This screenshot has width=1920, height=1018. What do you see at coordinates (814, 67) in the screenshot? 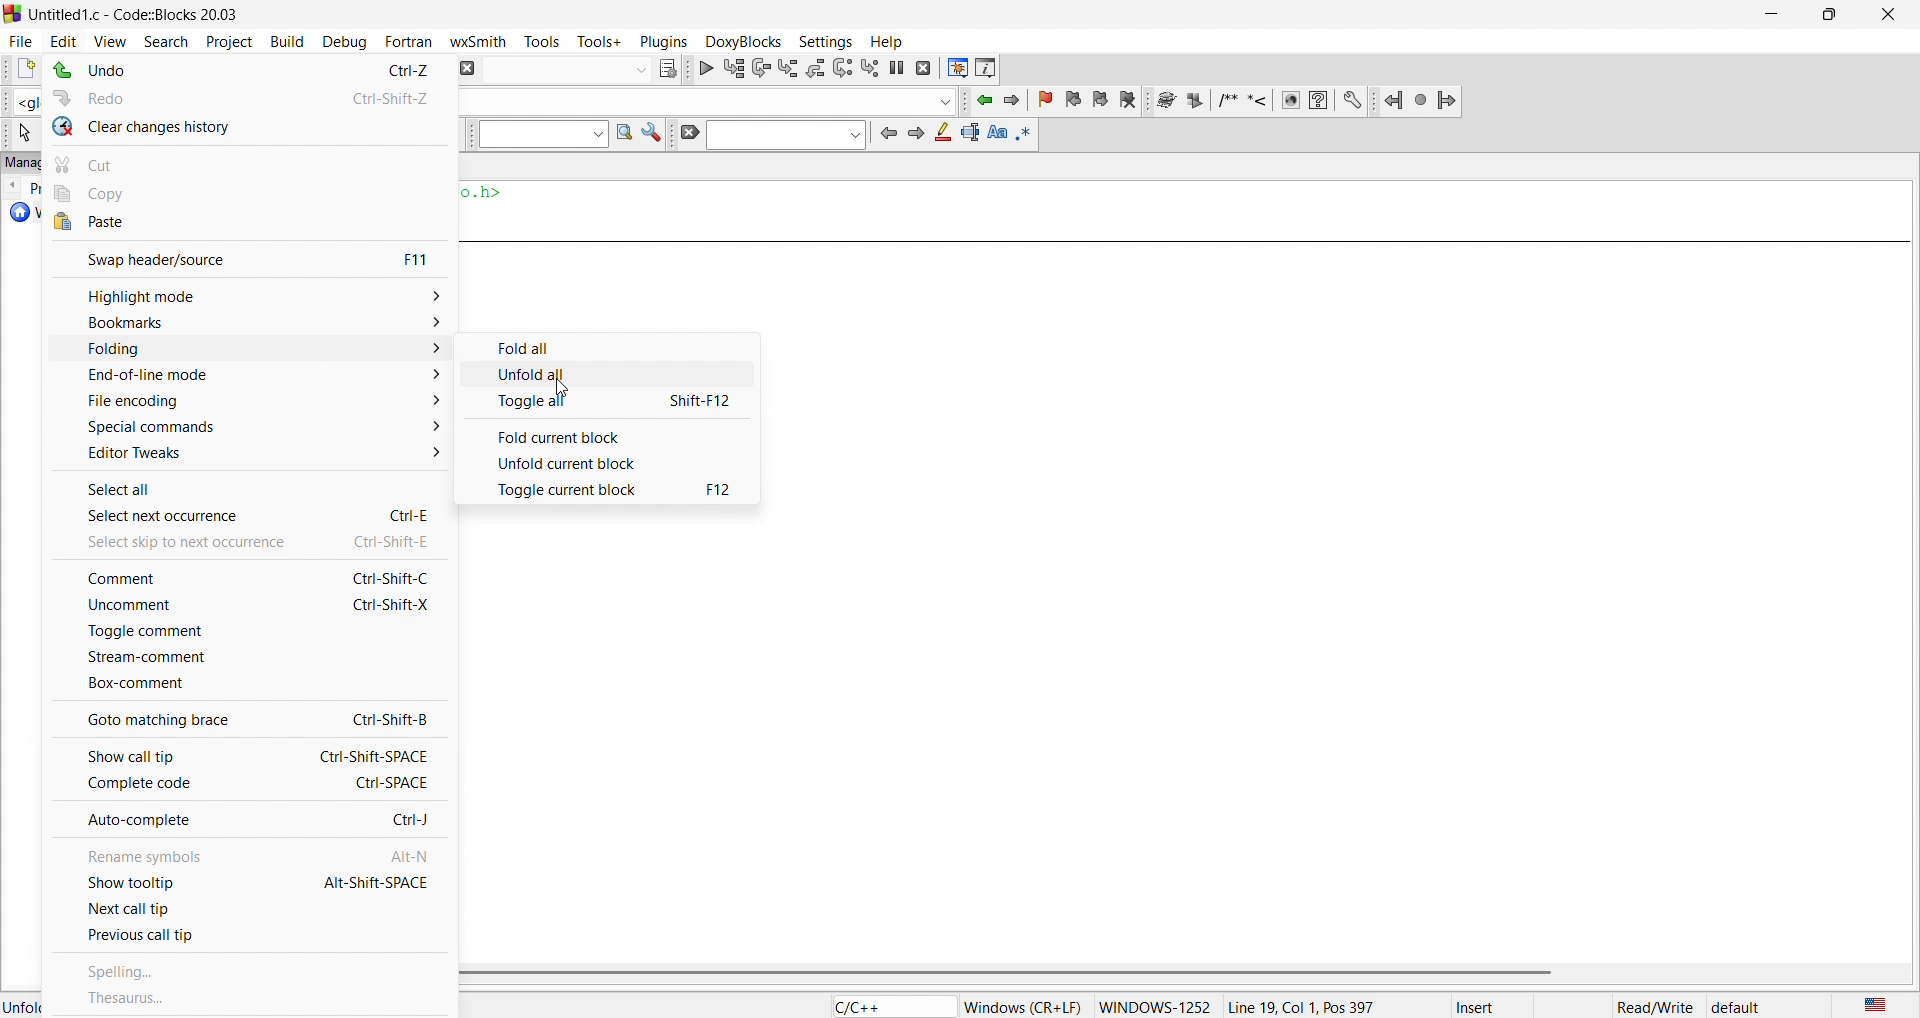
I see `step out` at bounding box center [814, 67].